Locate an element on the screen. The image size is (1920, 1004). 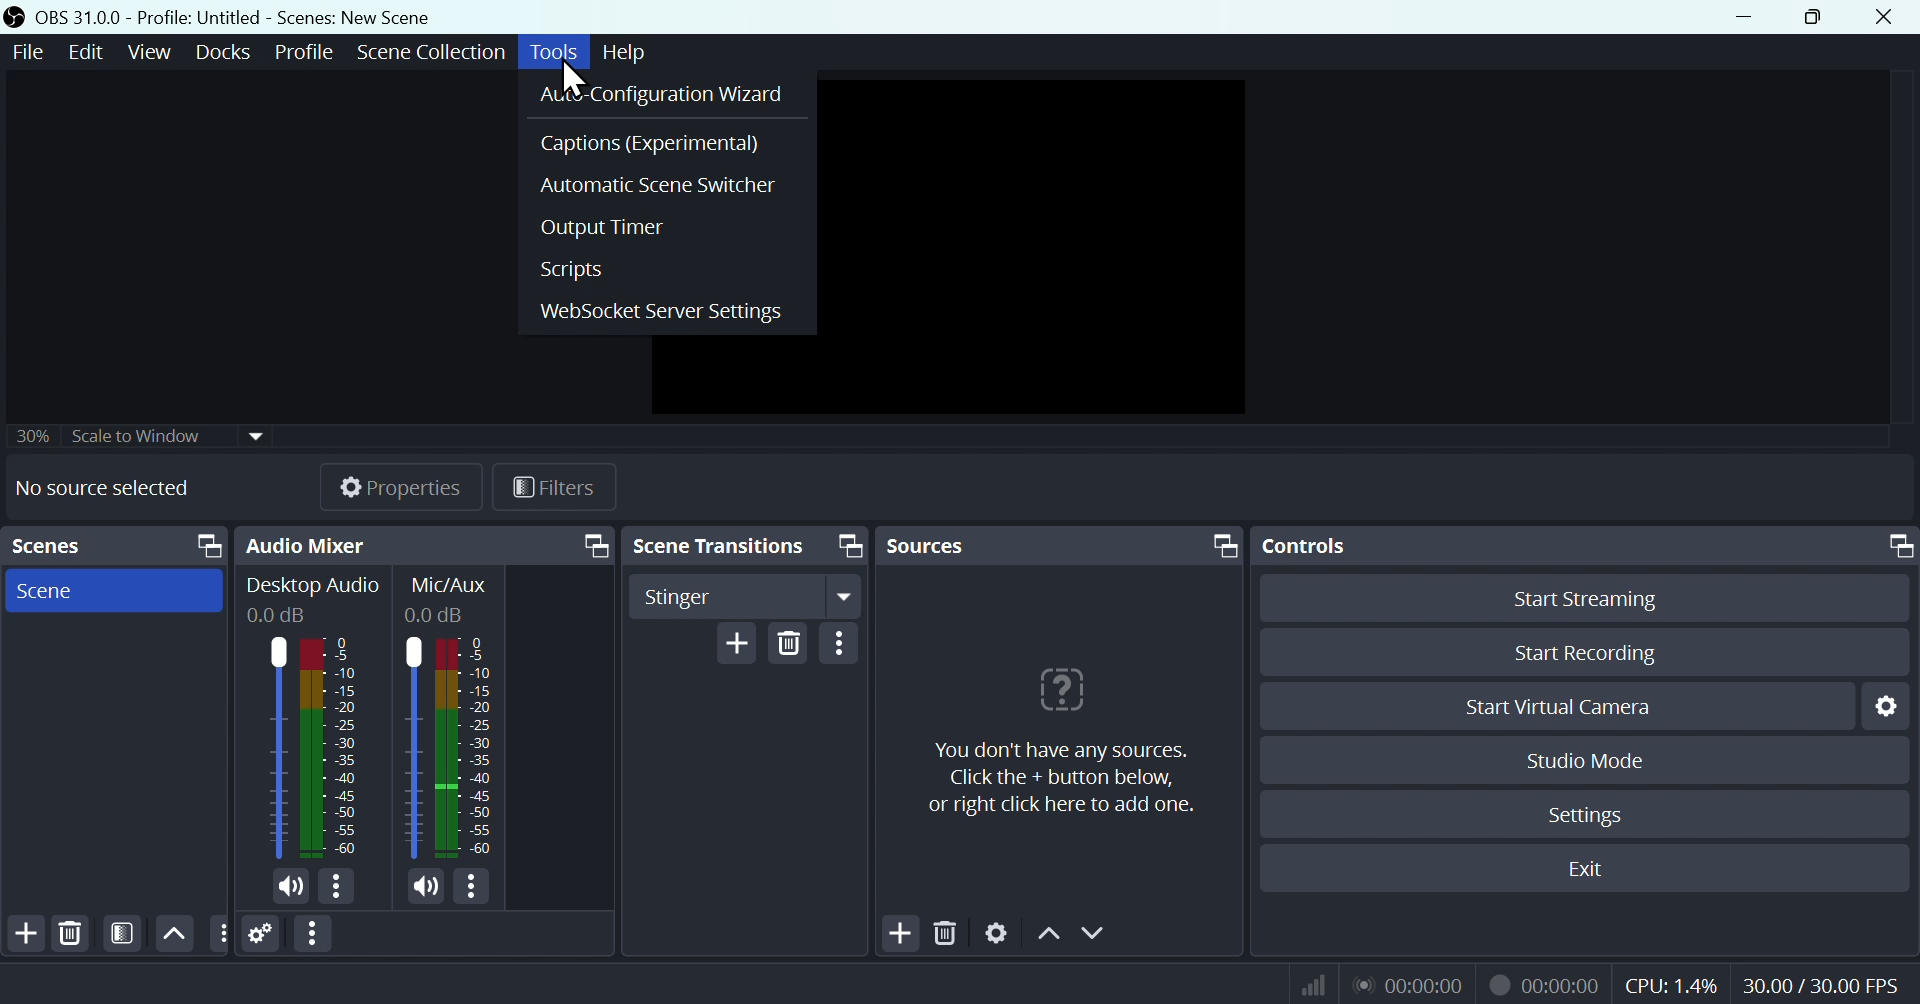
screen resize is located at coordinates (847, 546).